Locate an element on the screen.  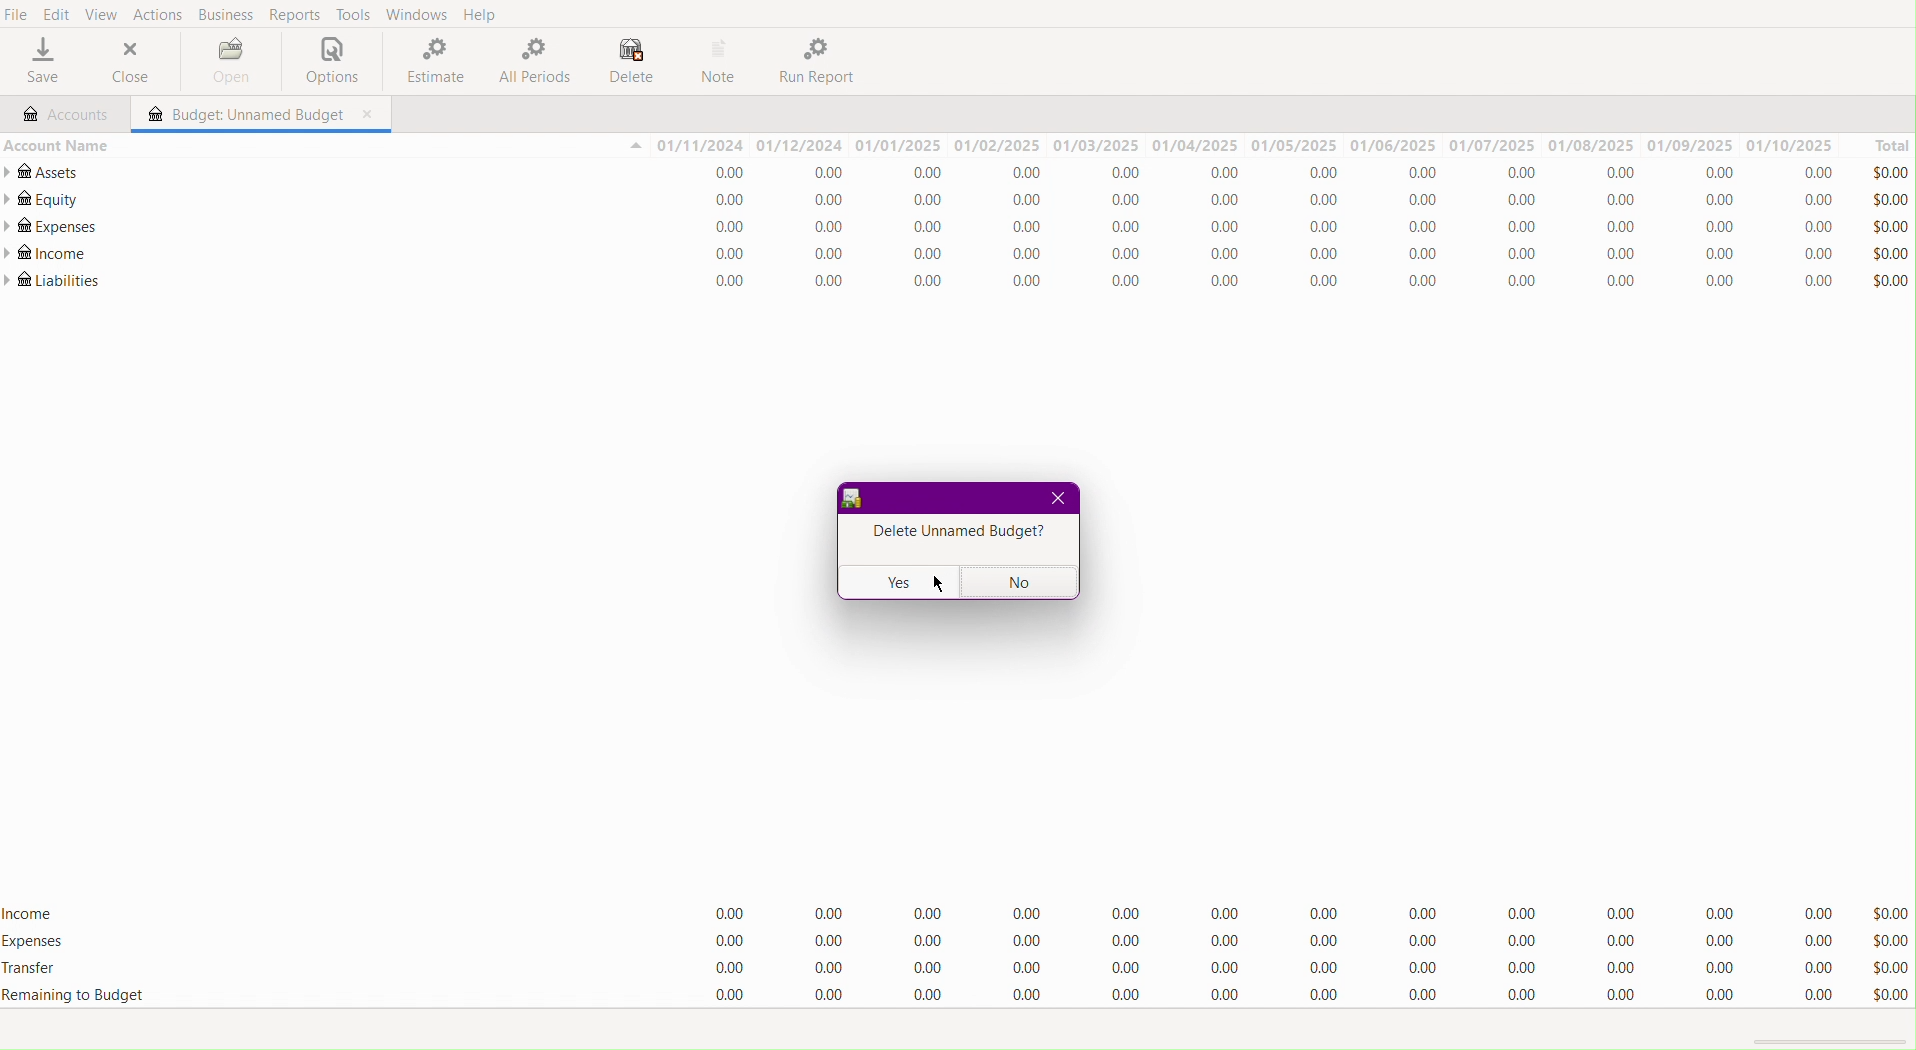
Estimate is located at coordinates (430, 62).